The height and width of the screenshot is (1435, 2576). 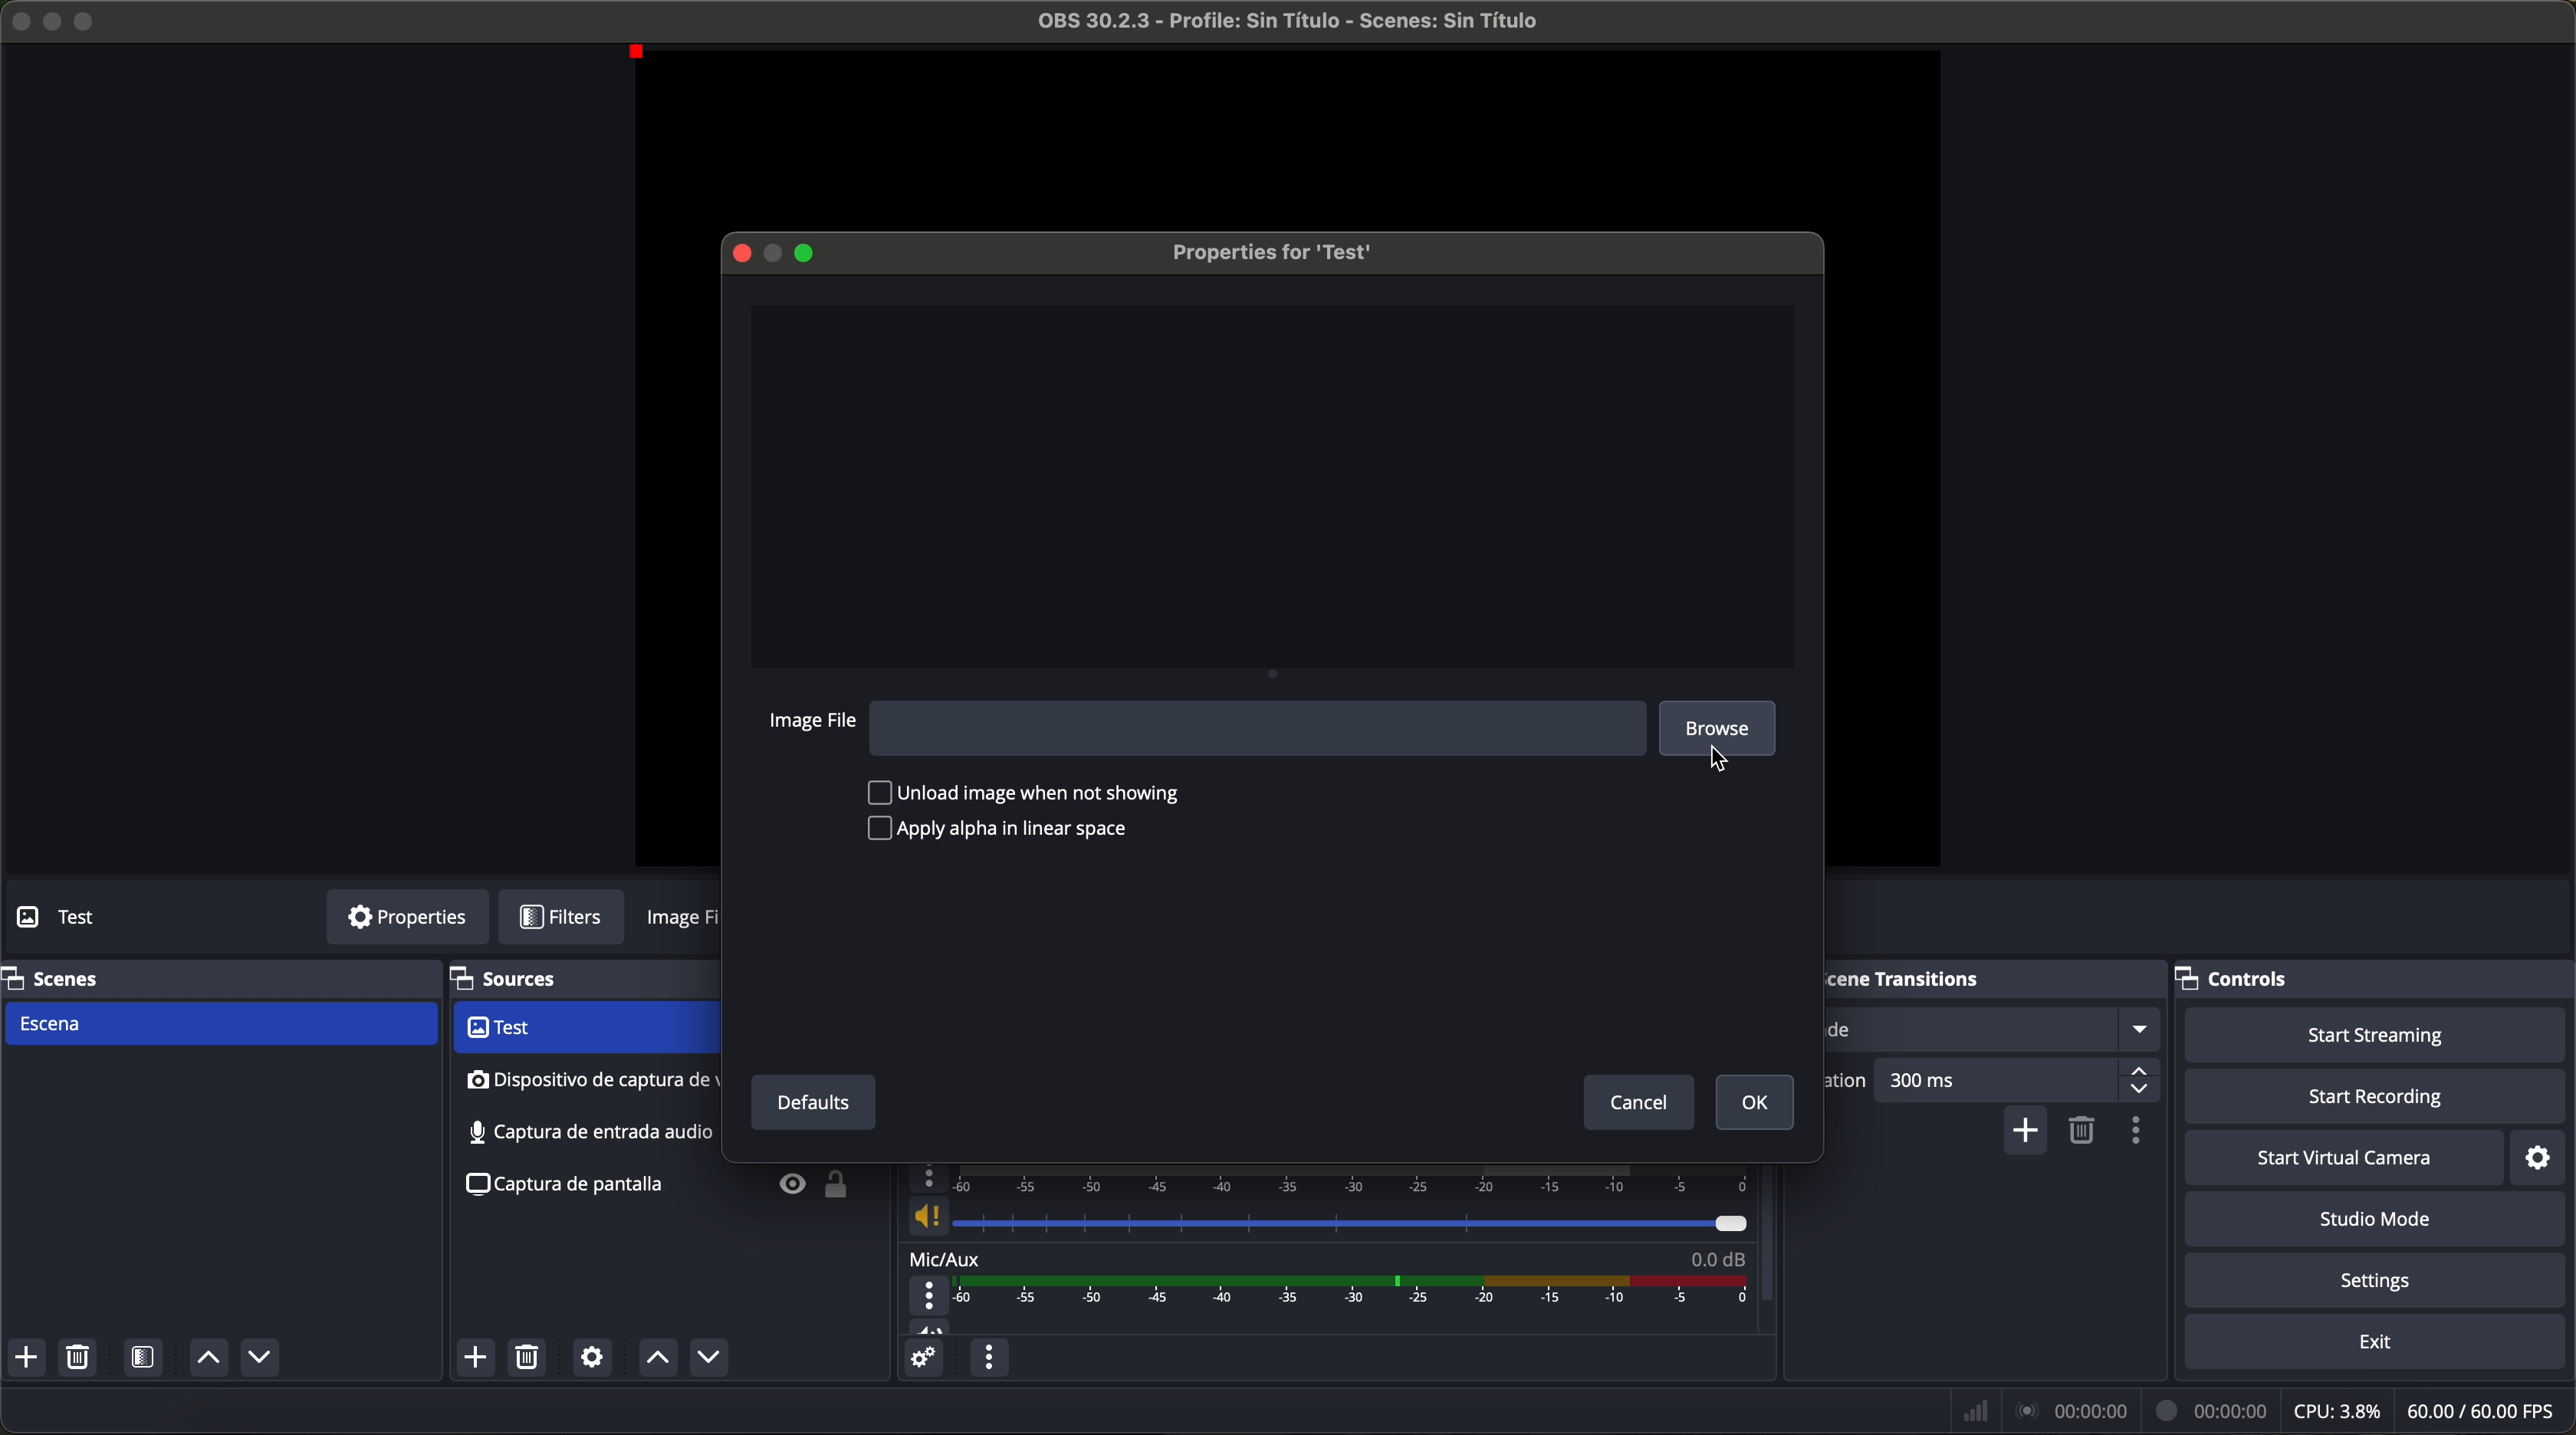 I want to click on start recording, so click(x=2379, y=1098).